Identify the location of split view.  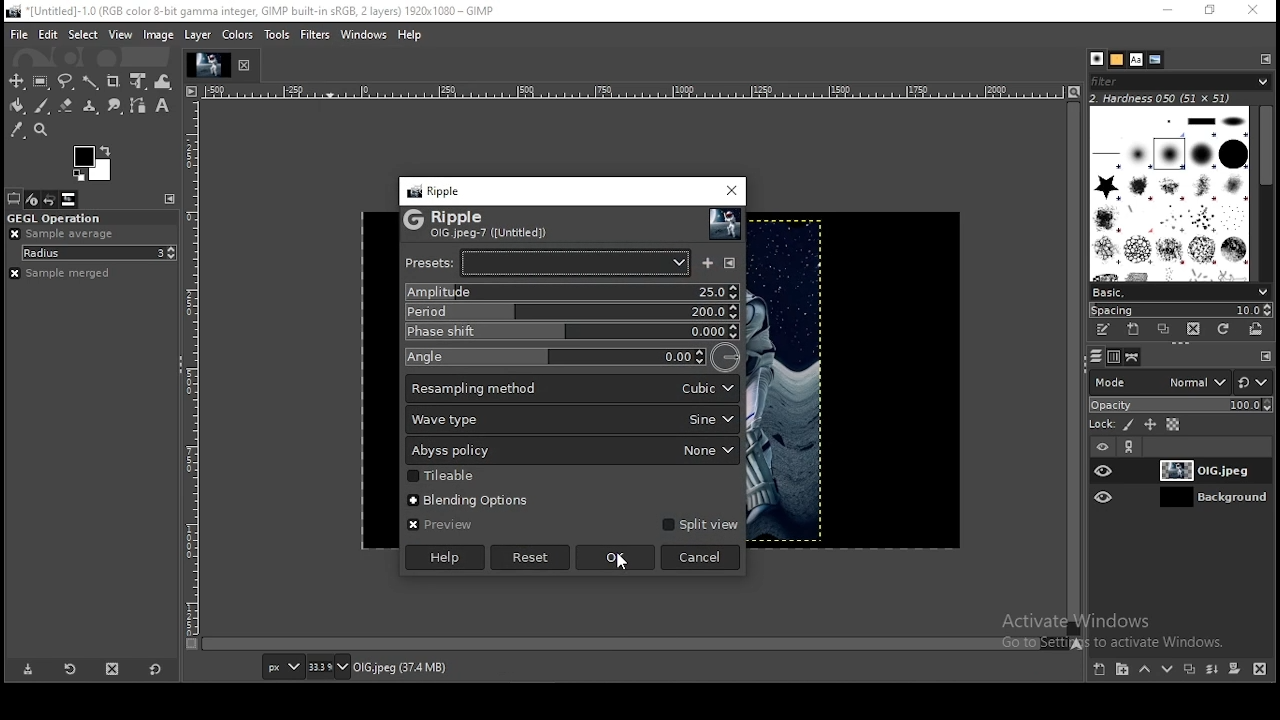
(700, 523).